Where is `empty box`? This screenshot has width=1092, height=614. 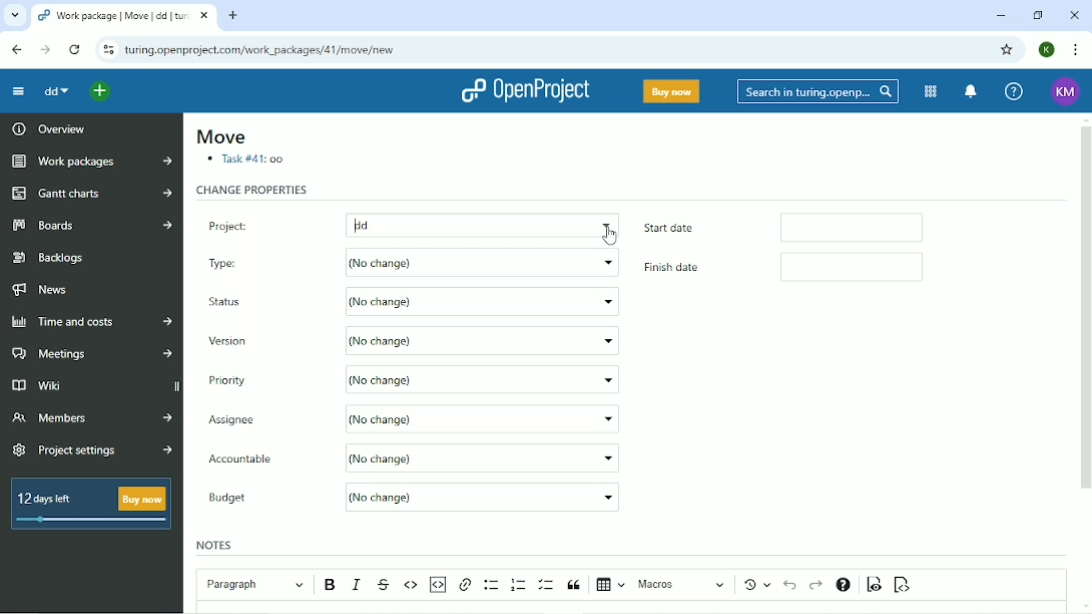
empty box is located at coordinates (870, 266).